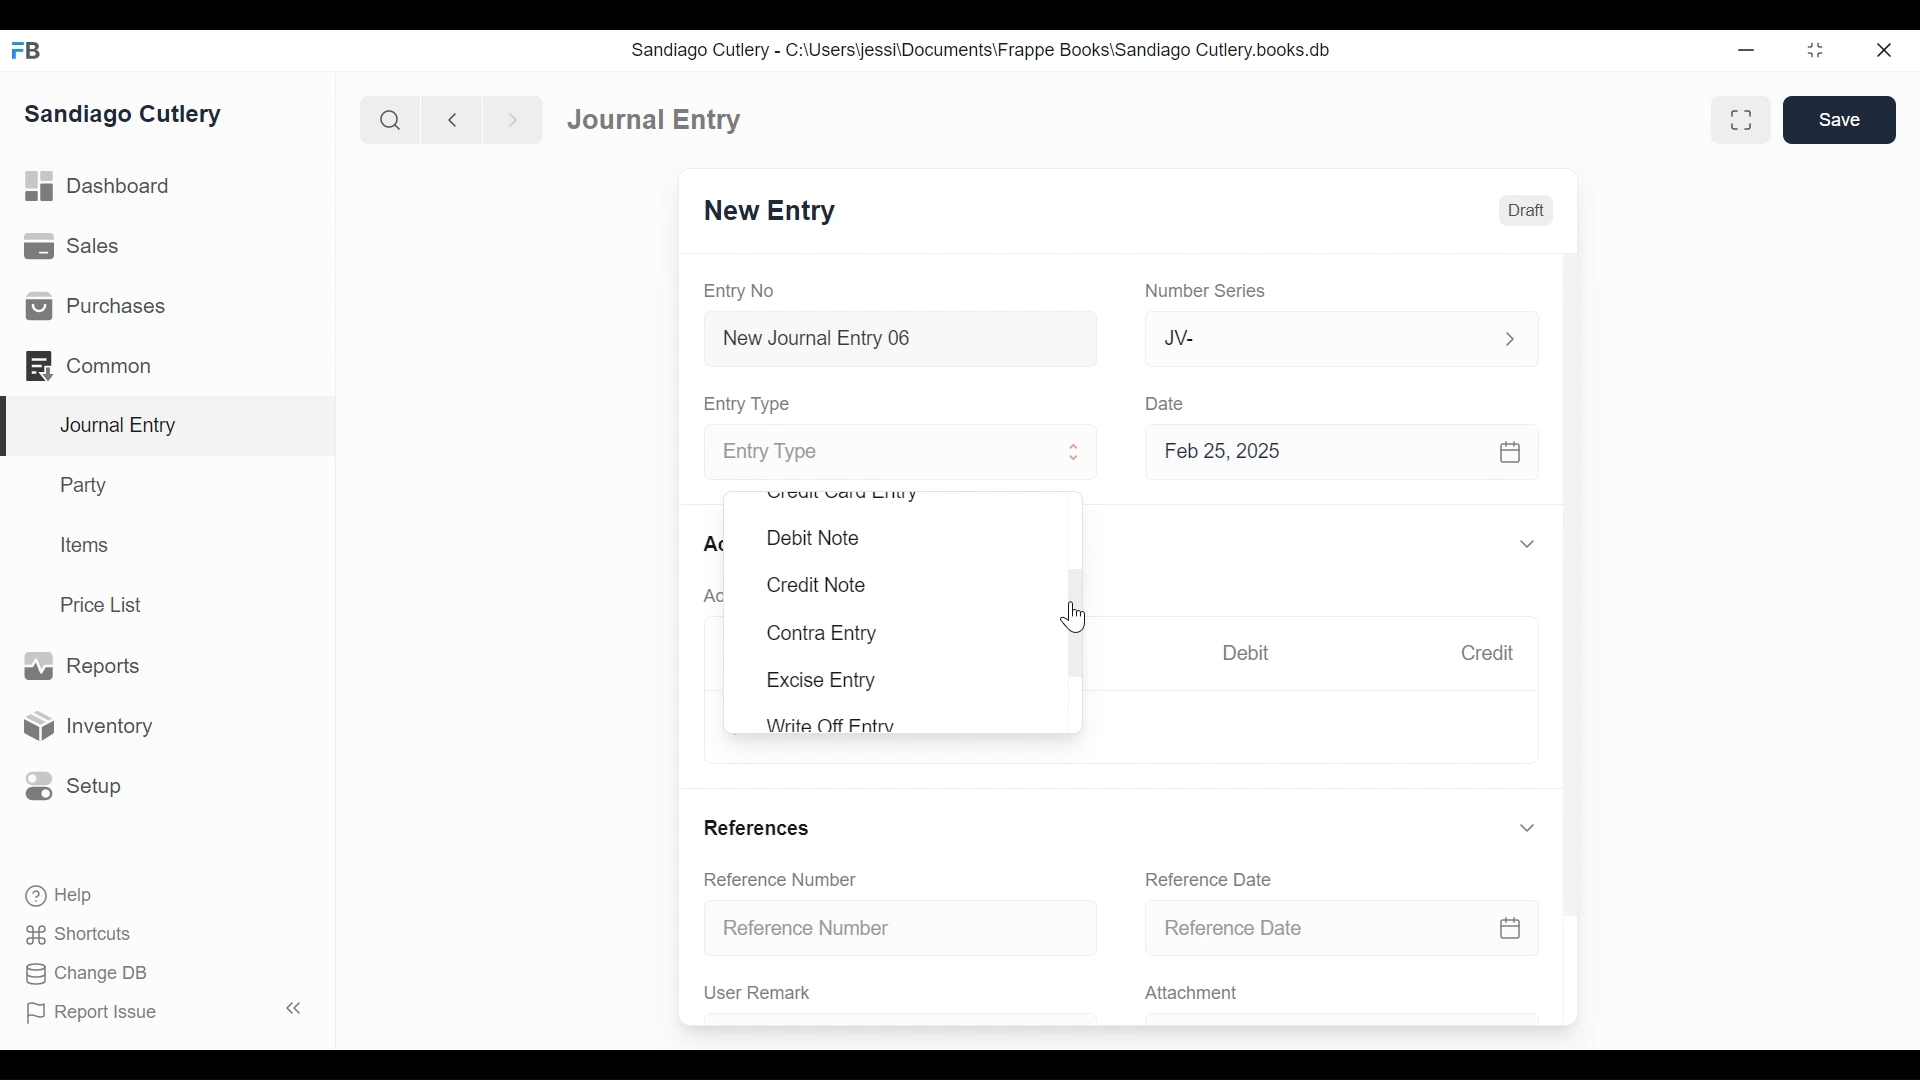 The height and width of the screenshot is (1080, 1920). What do you see at coordinates (85, 727) in the screenshot?
I see `Inventory` at bounding box center [85, 727].